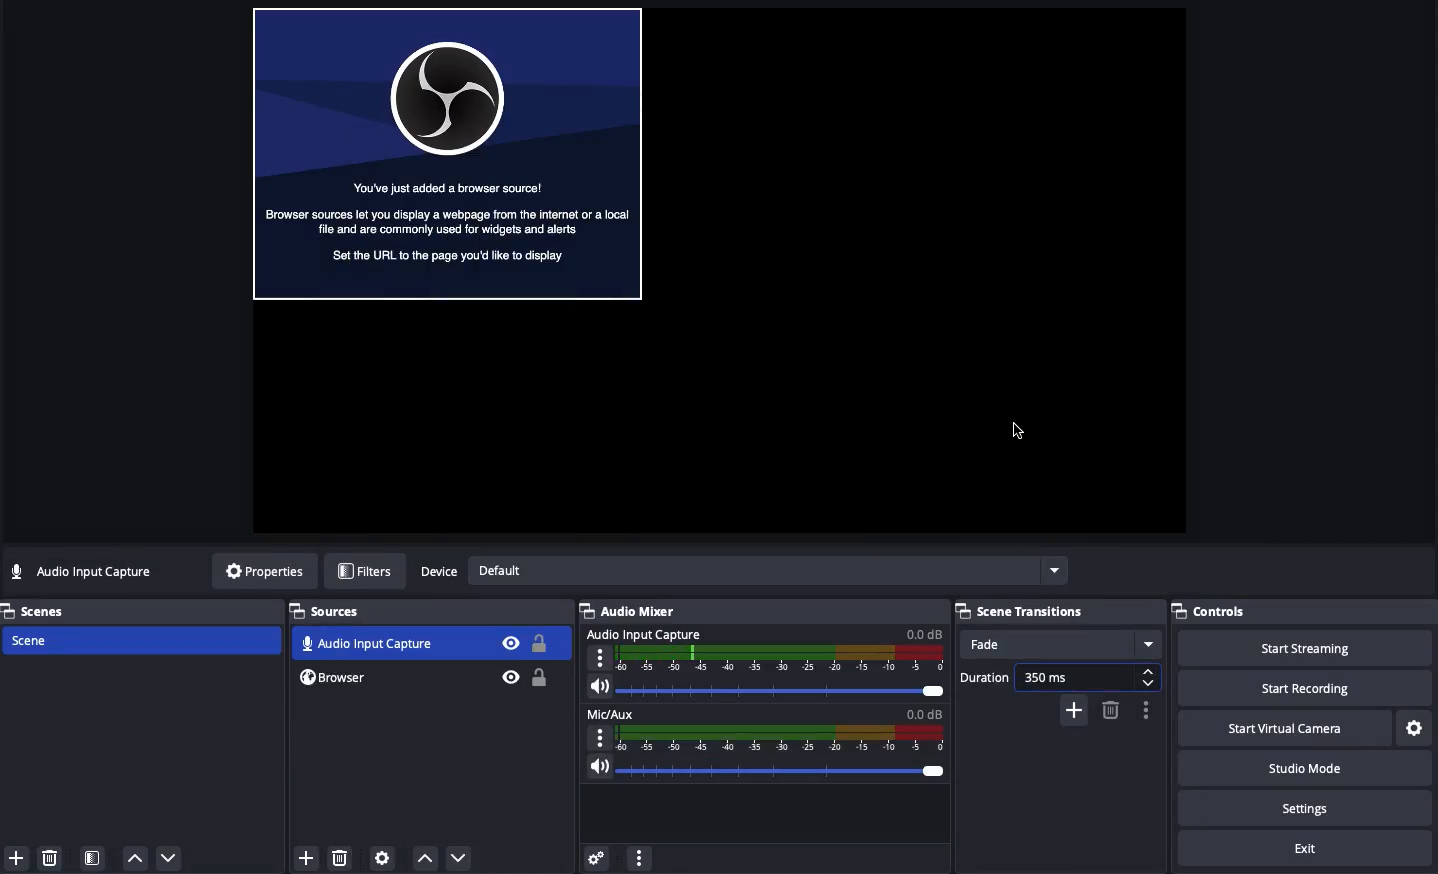  I want to click on Add, so click(16, 858).